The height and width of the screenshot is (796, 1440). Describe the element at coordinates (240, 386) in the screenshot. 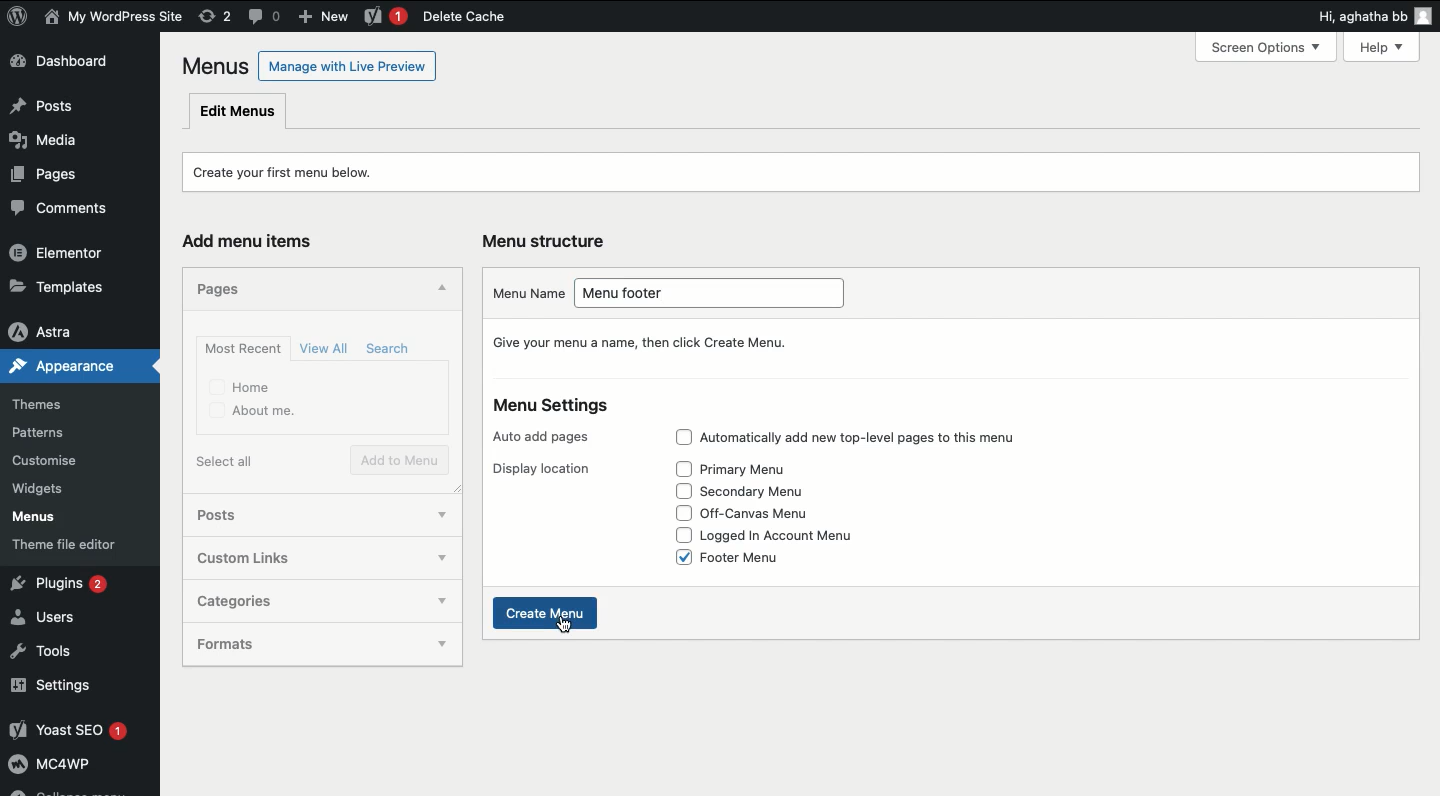

I see `Home` at that location.